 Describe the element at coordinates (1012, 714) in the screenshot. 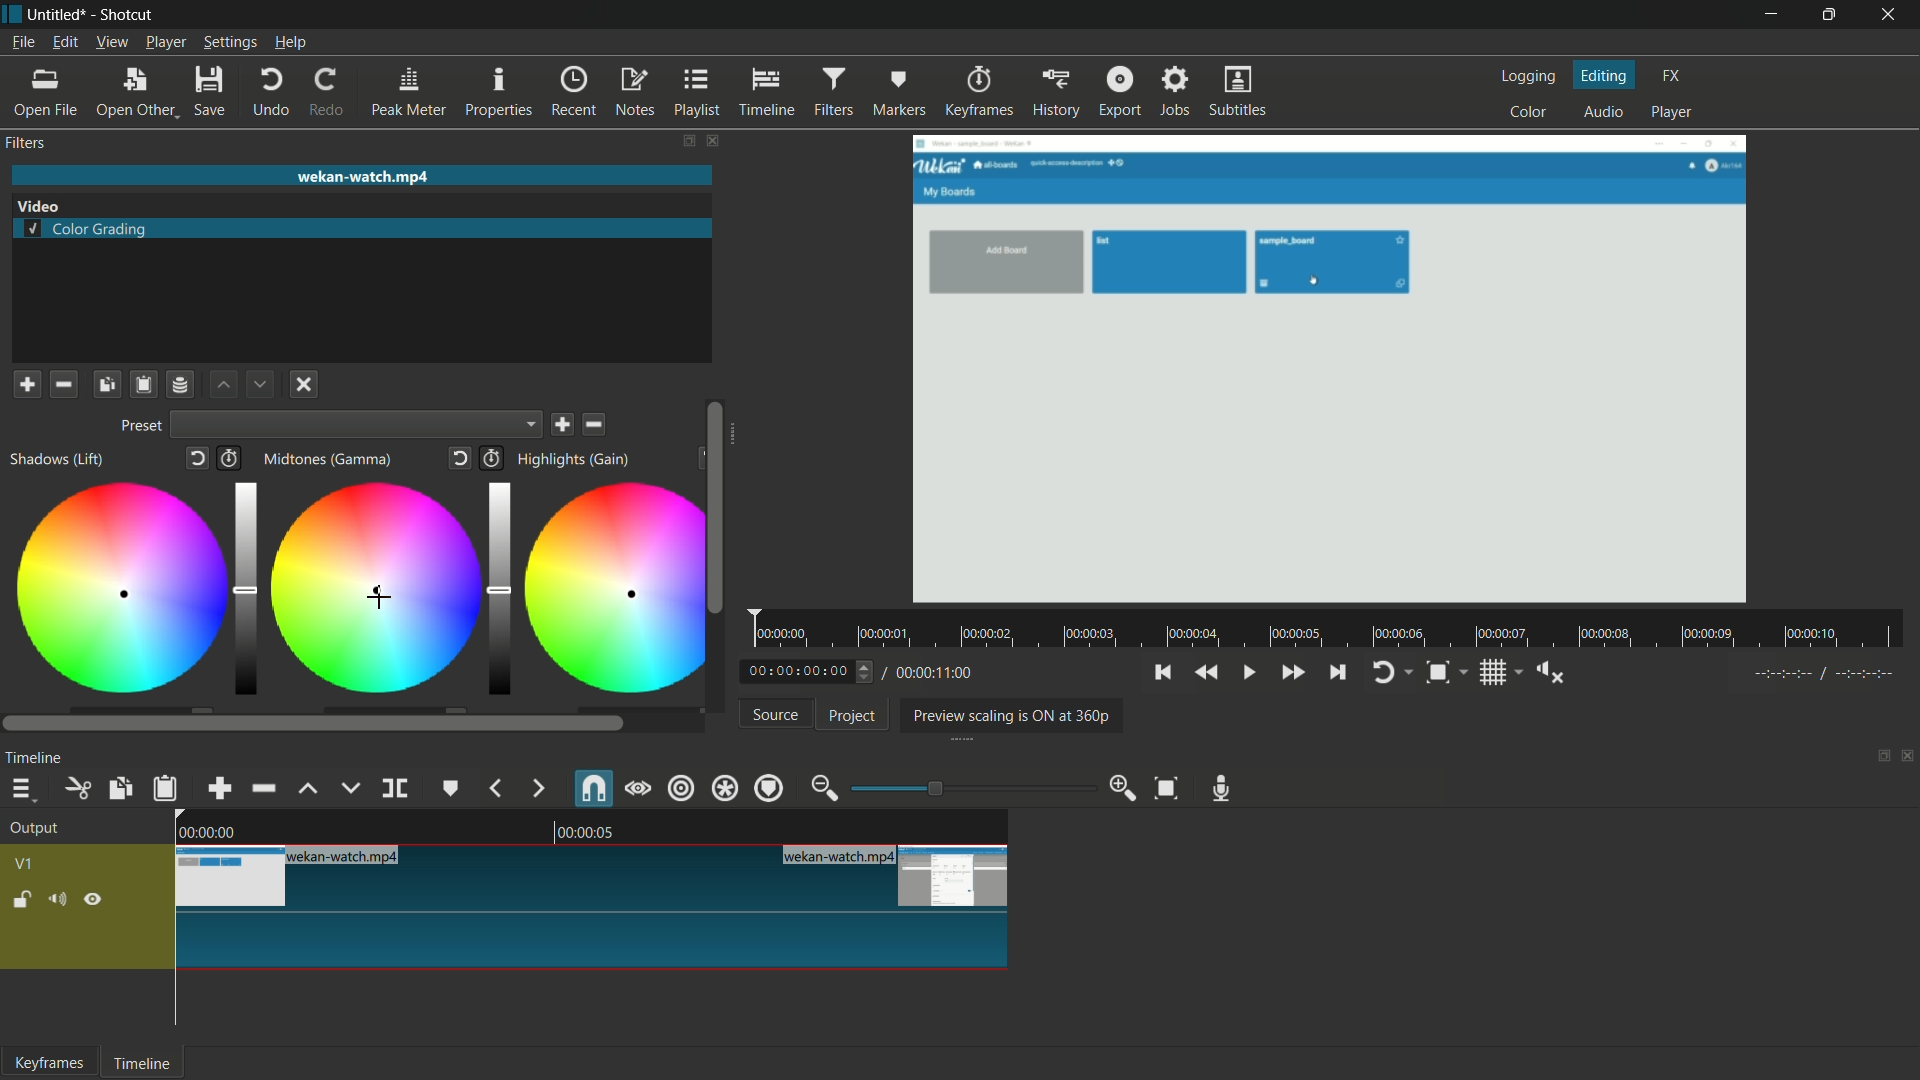

I see `preview scaling is on at 360p` at that location.